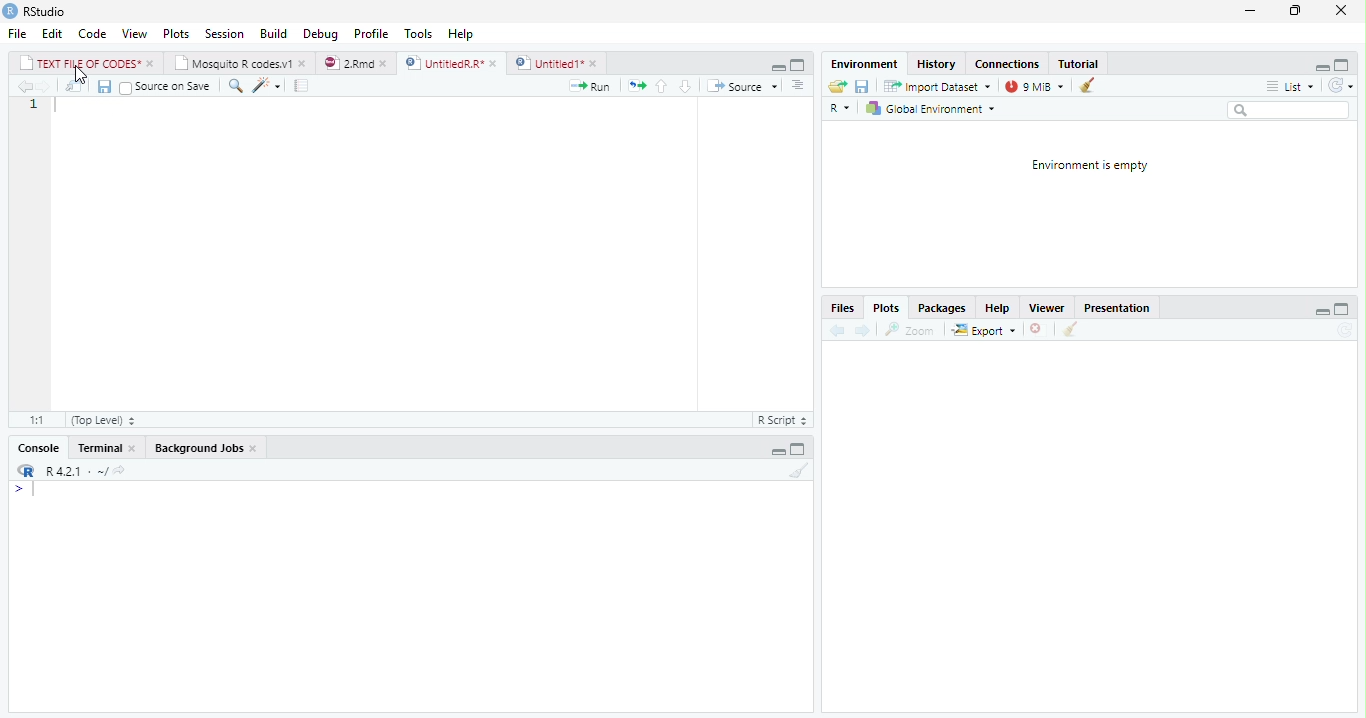 The image size is (1366, 718). What do you see at coordinates (322, 34) in the screenshot?
I see `Debug` at bounding box center [322, 34].